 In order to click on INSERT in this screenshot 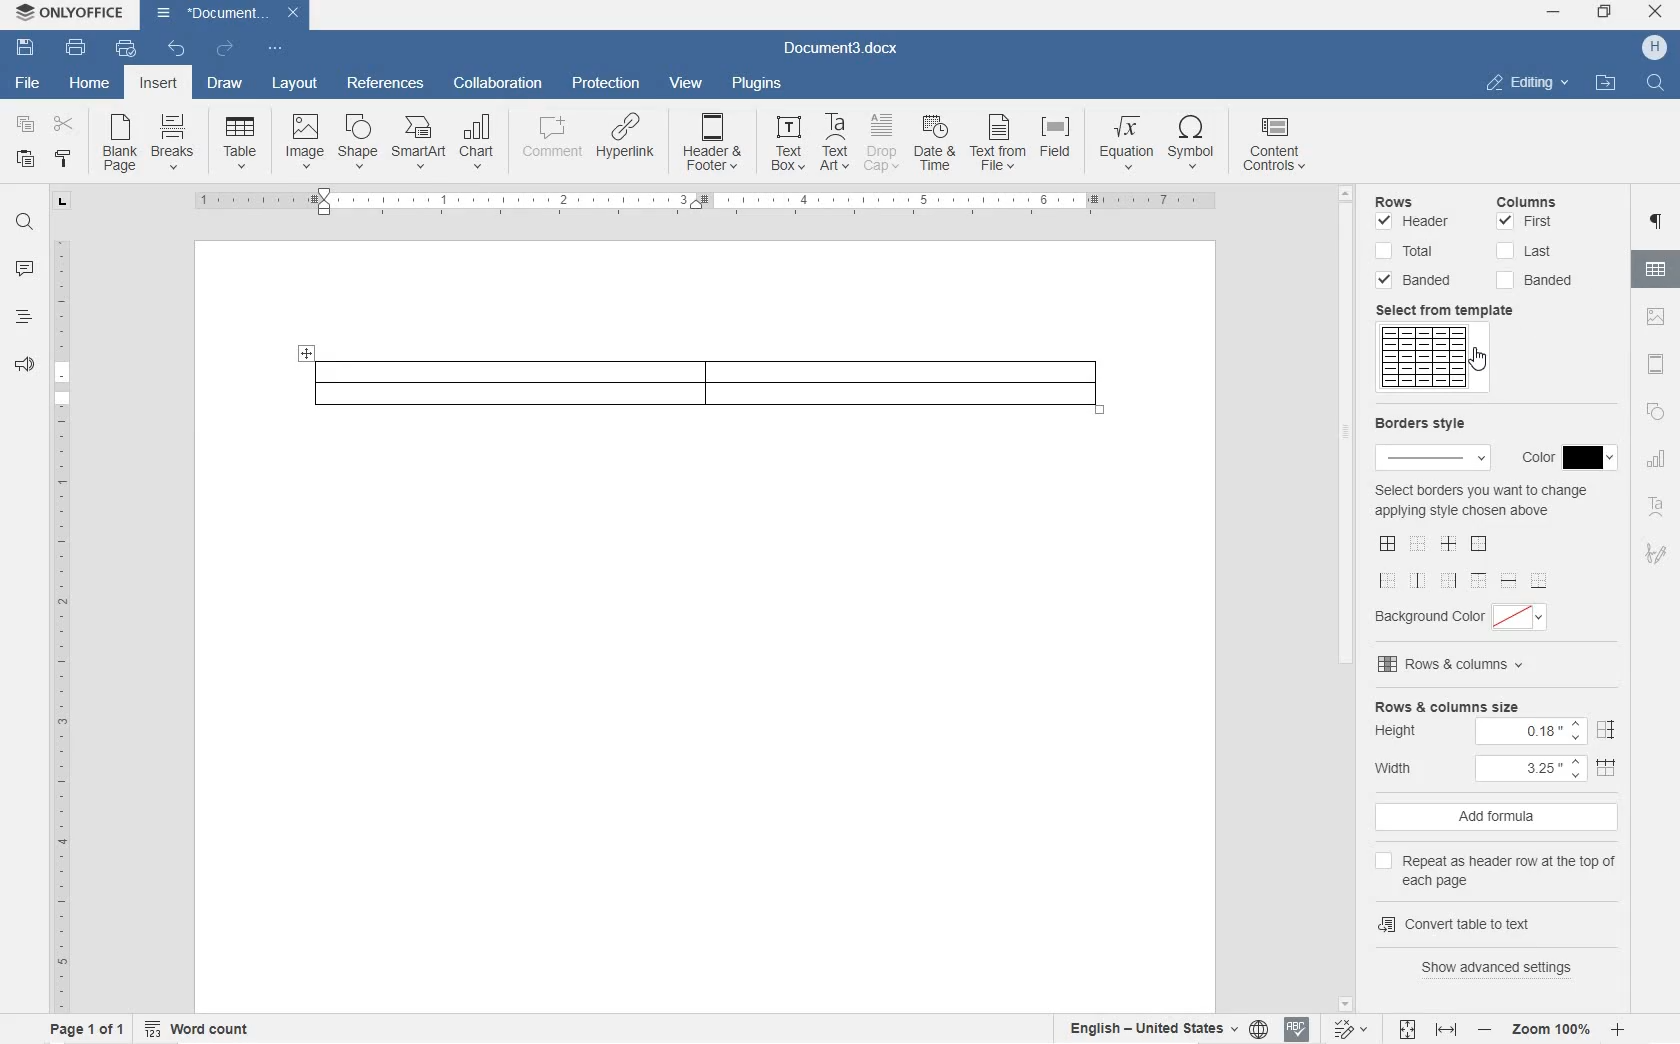, I will do `click(161, 86)`.